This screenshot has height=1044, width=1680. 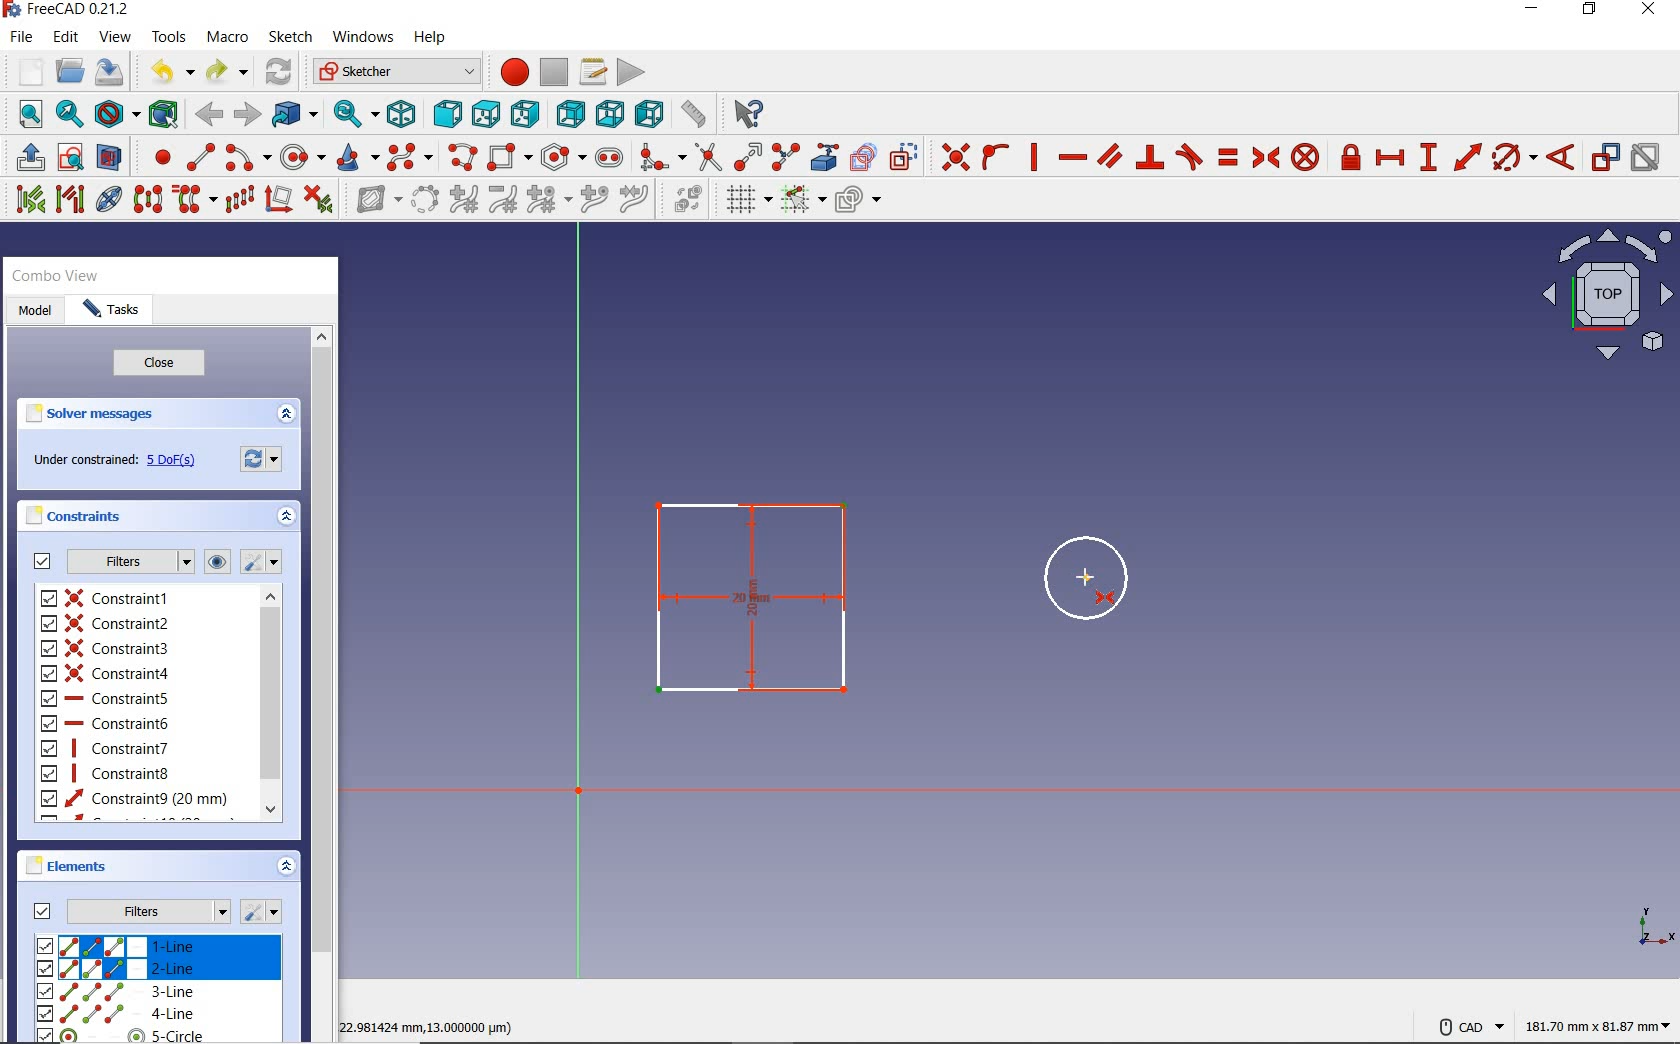 What do you see at coordinates (463, 158) in the screenshot?
I see `create polyline` at bounding box center [463, 158].